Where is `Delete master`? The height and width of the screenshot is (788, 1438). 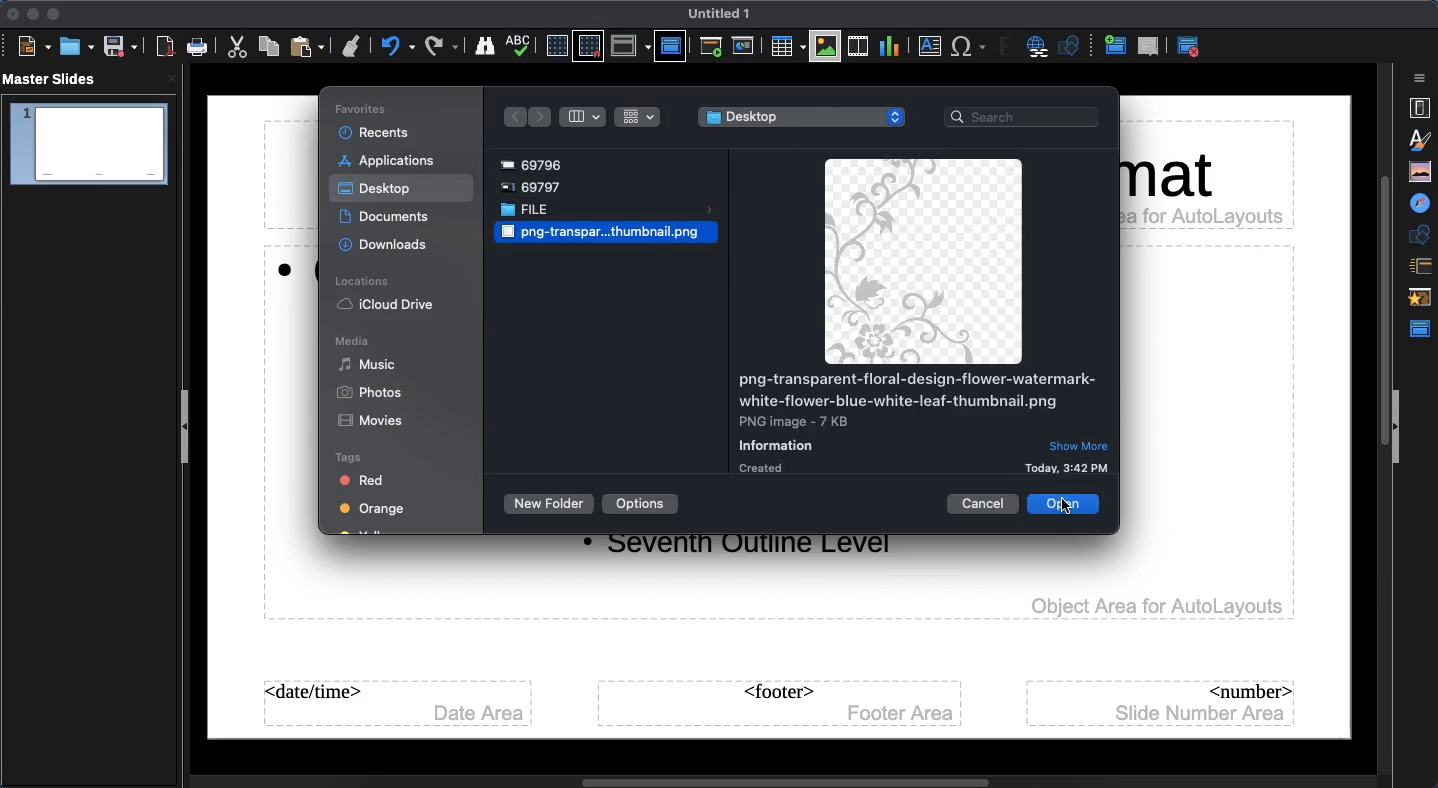 Delete master is located at coordinates (1149, 46).